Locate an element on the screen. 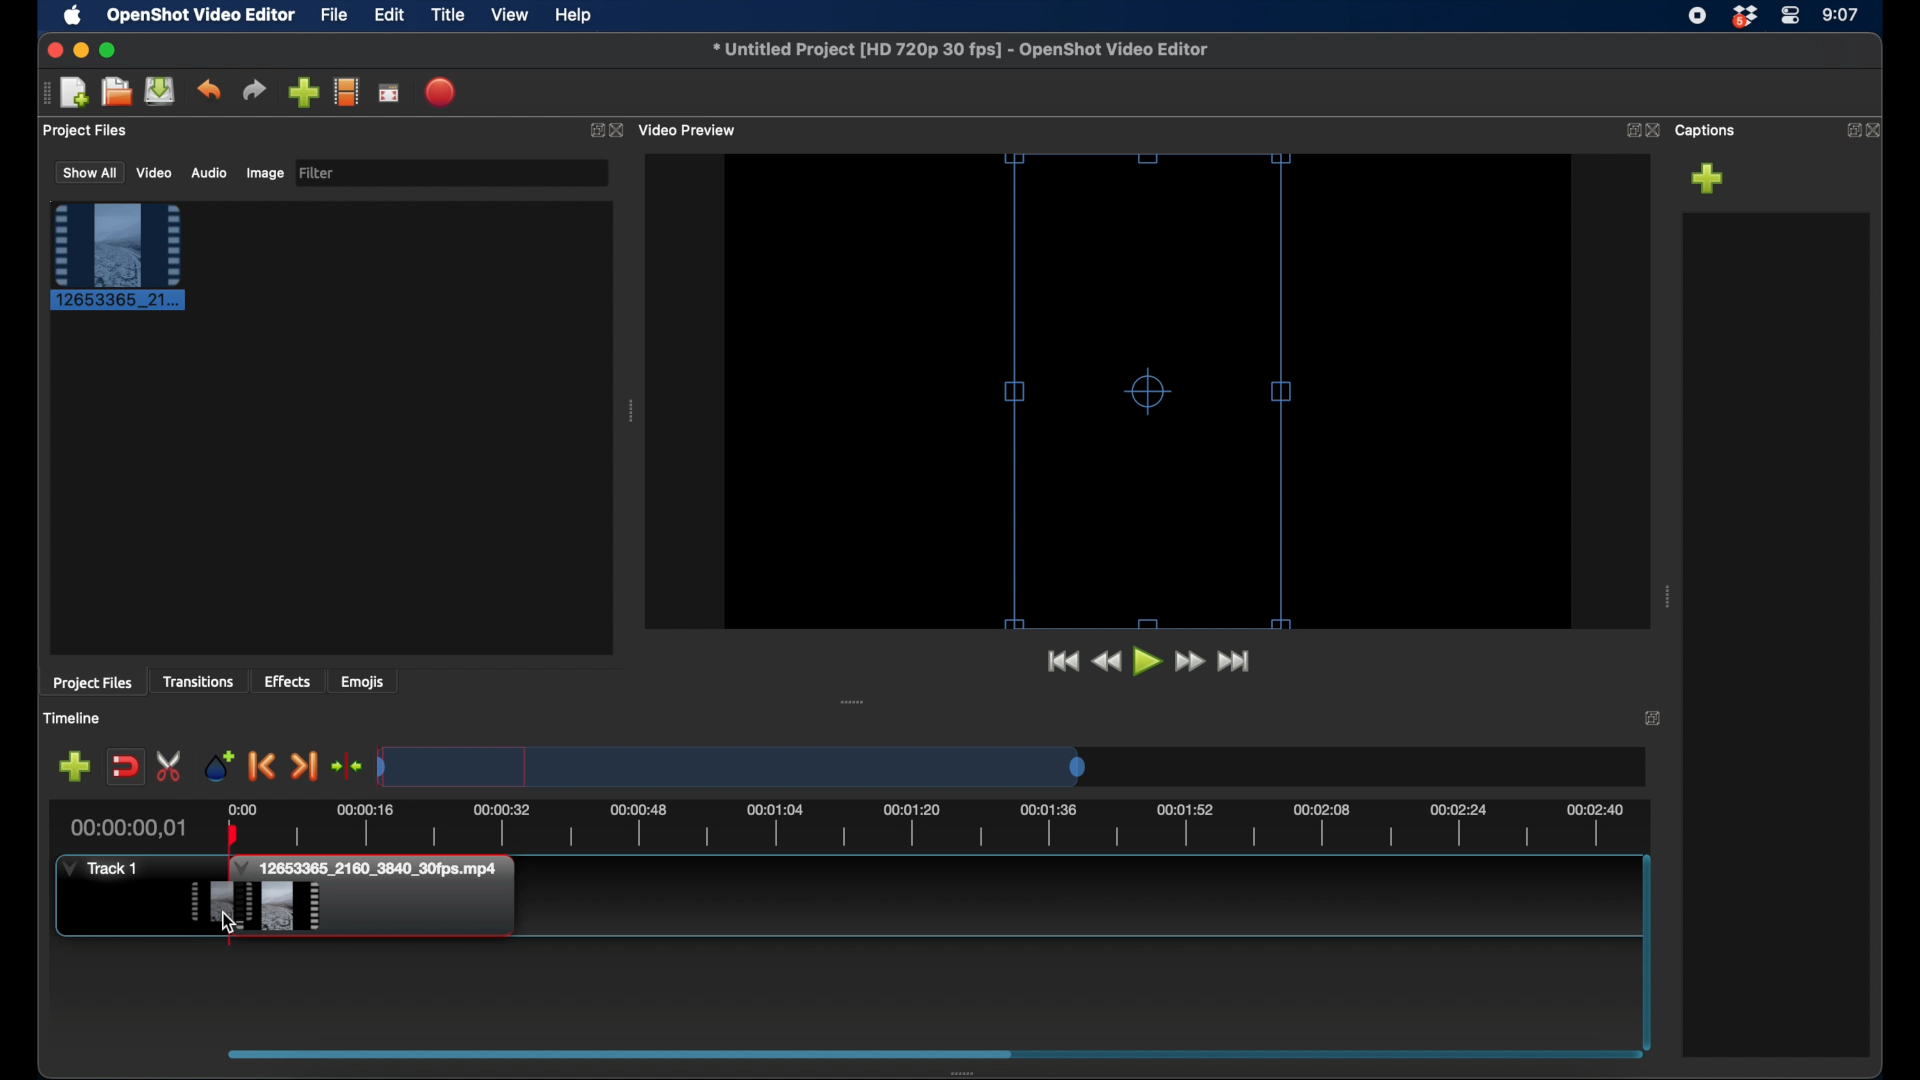 This screenshot has width=1920, height=1080. undo is located at coordinates (210, 89).